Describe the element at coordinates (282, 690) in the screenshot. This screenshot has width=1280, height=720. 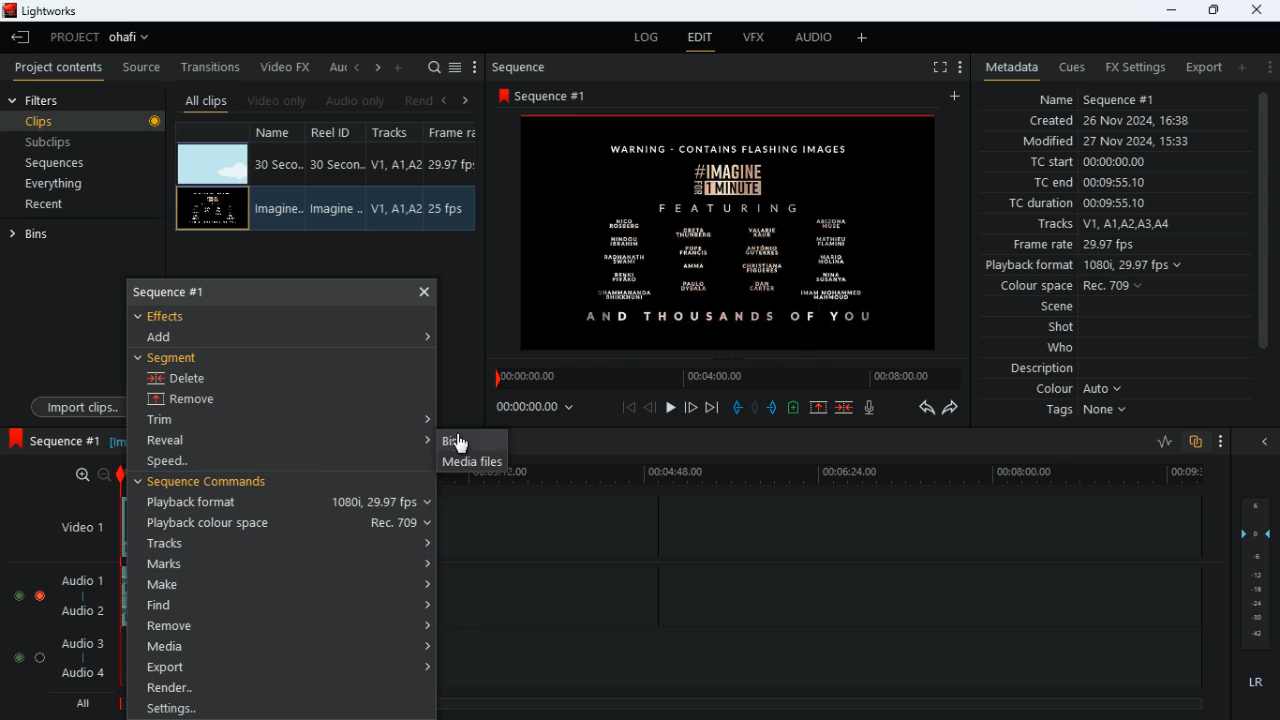
I see `render` at that location.